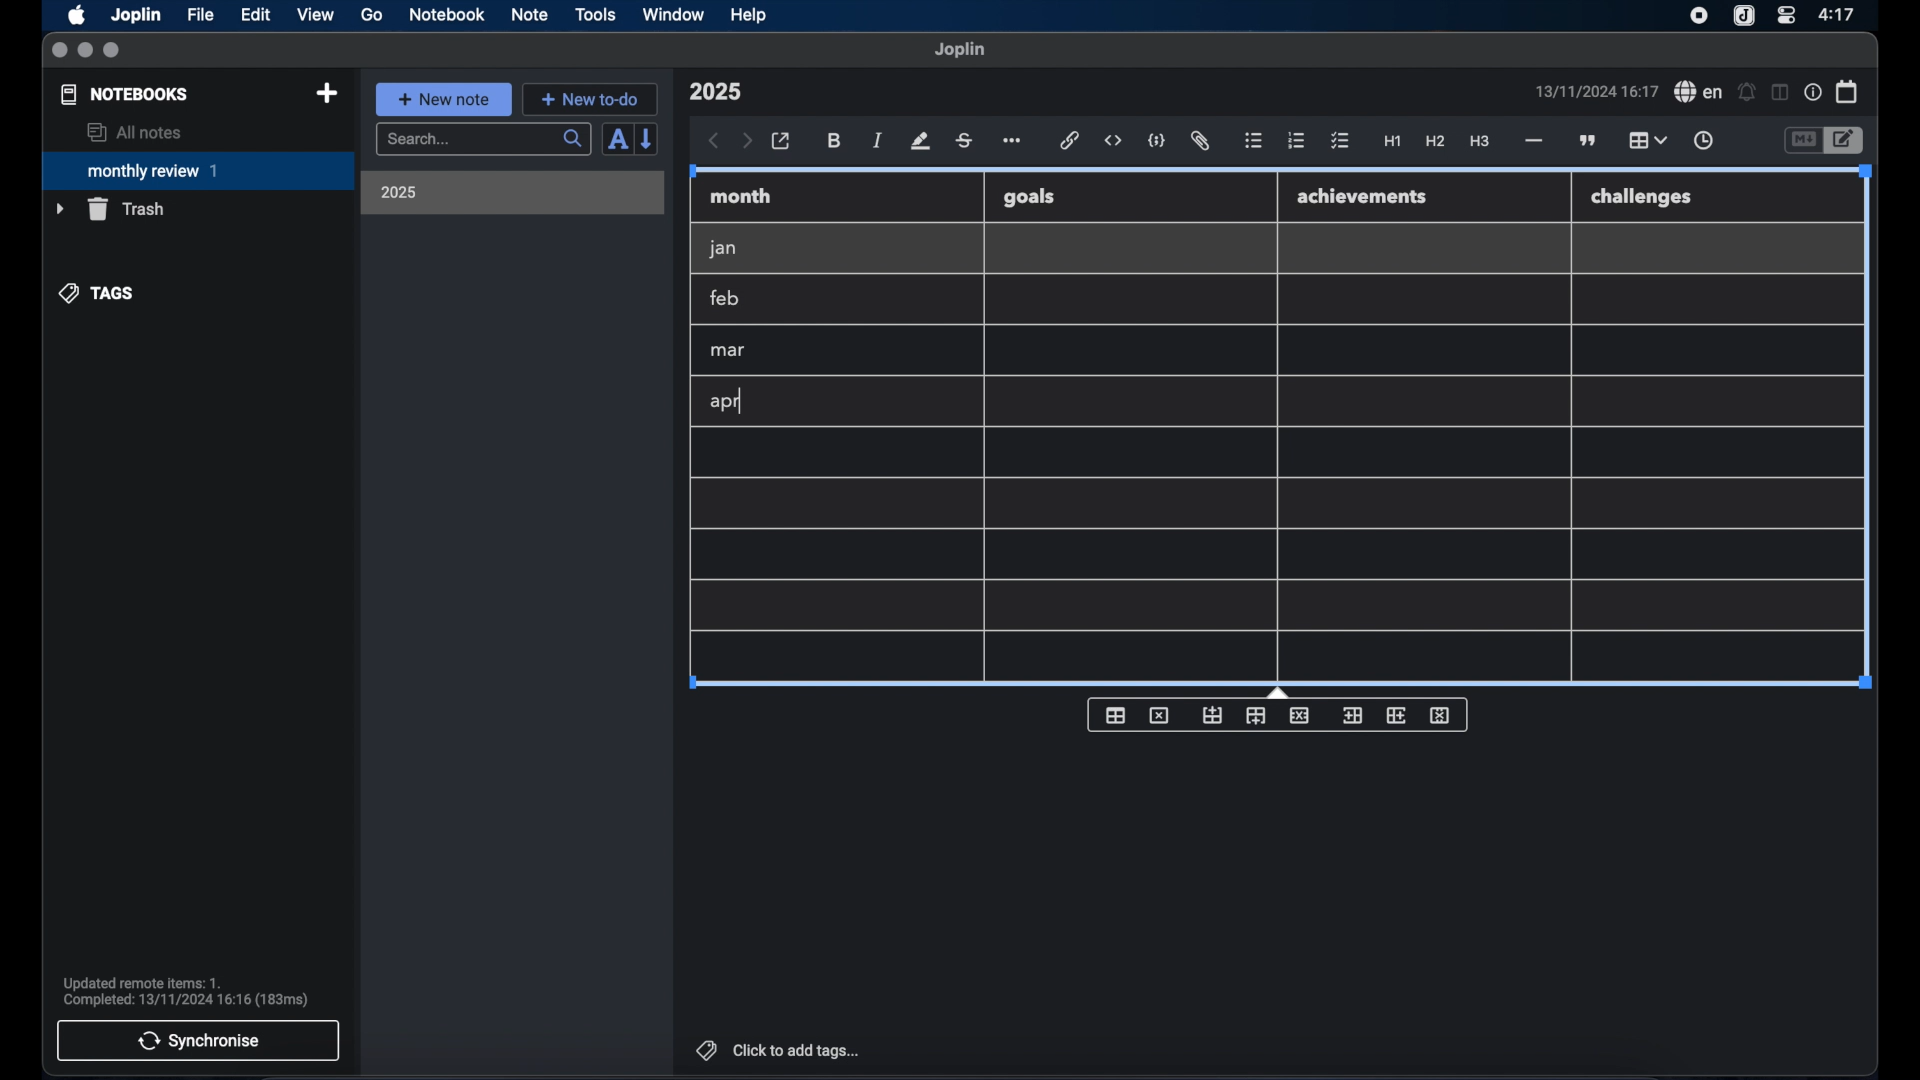 The height and width of the screenshot is (1080, 1920). I want to click on horizontal rule, so click(1532, 141).